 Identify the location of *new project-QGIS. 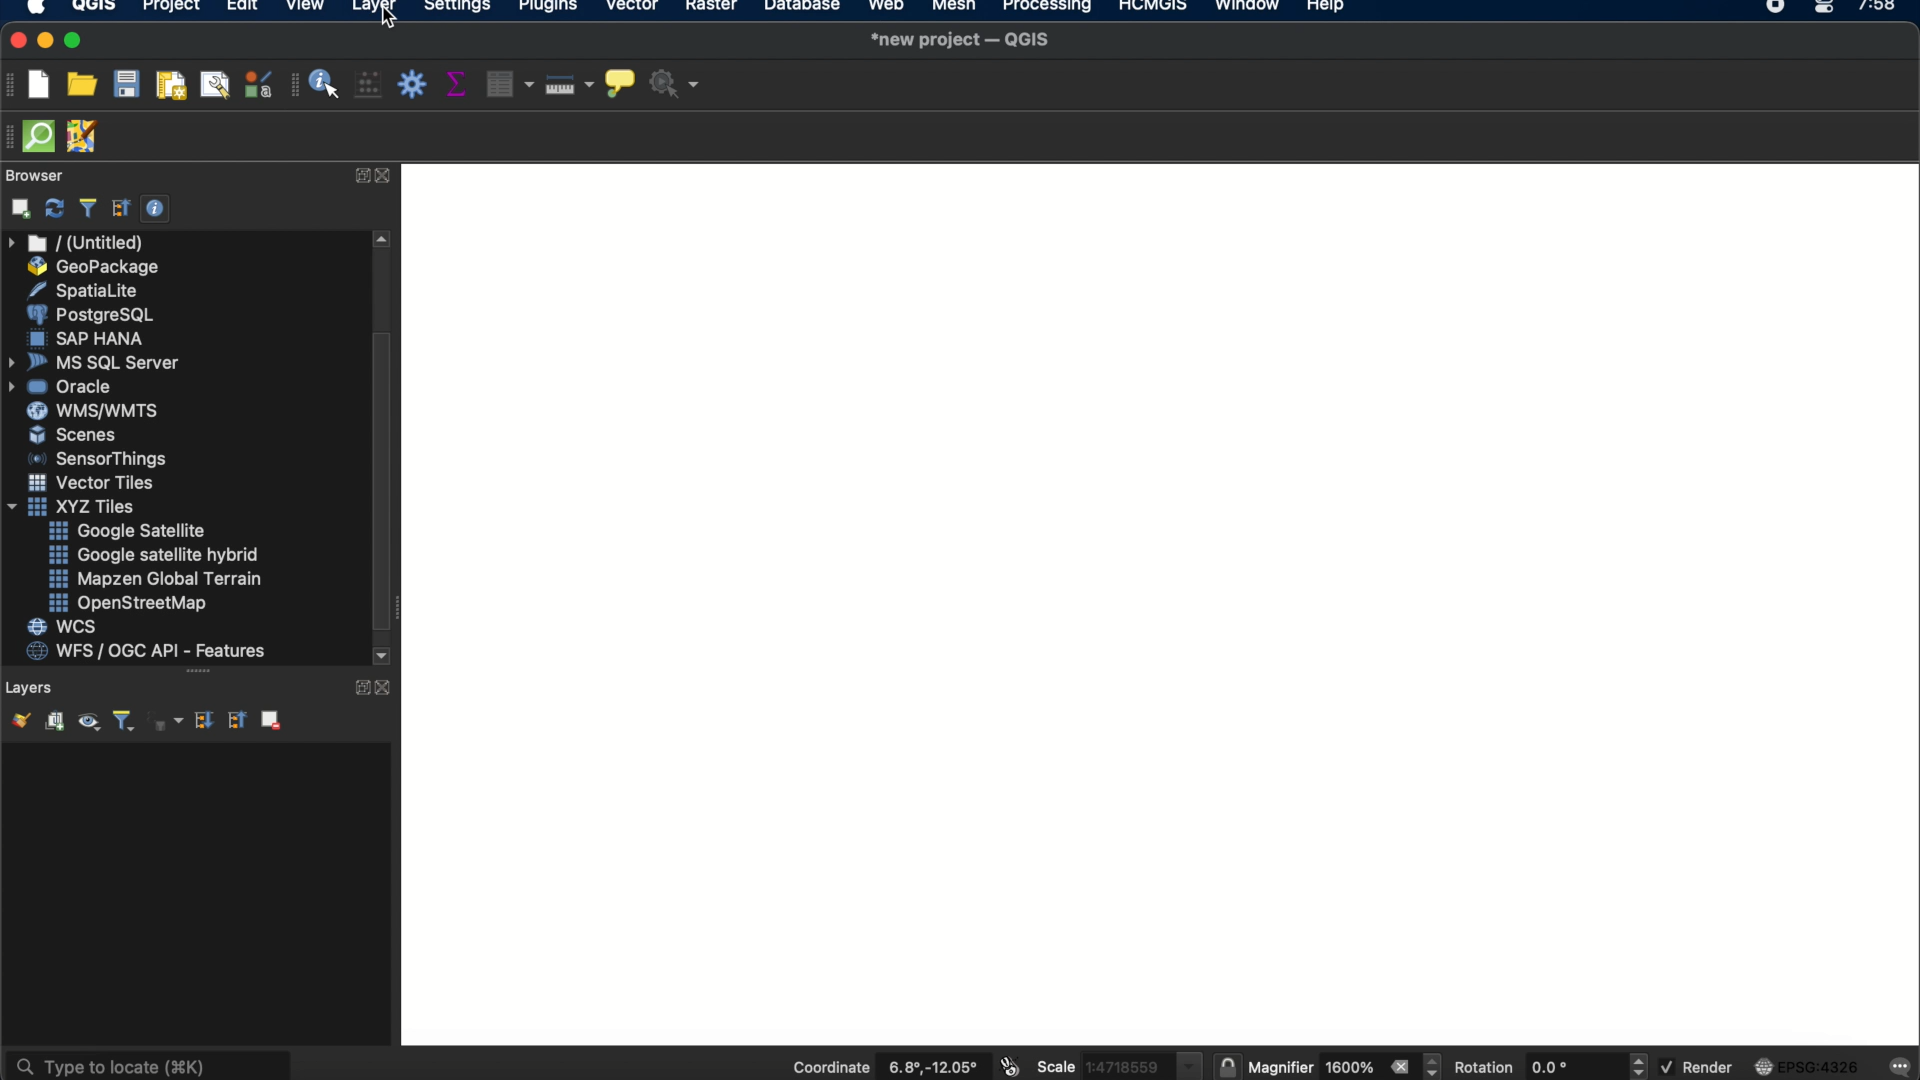
(962, 37).